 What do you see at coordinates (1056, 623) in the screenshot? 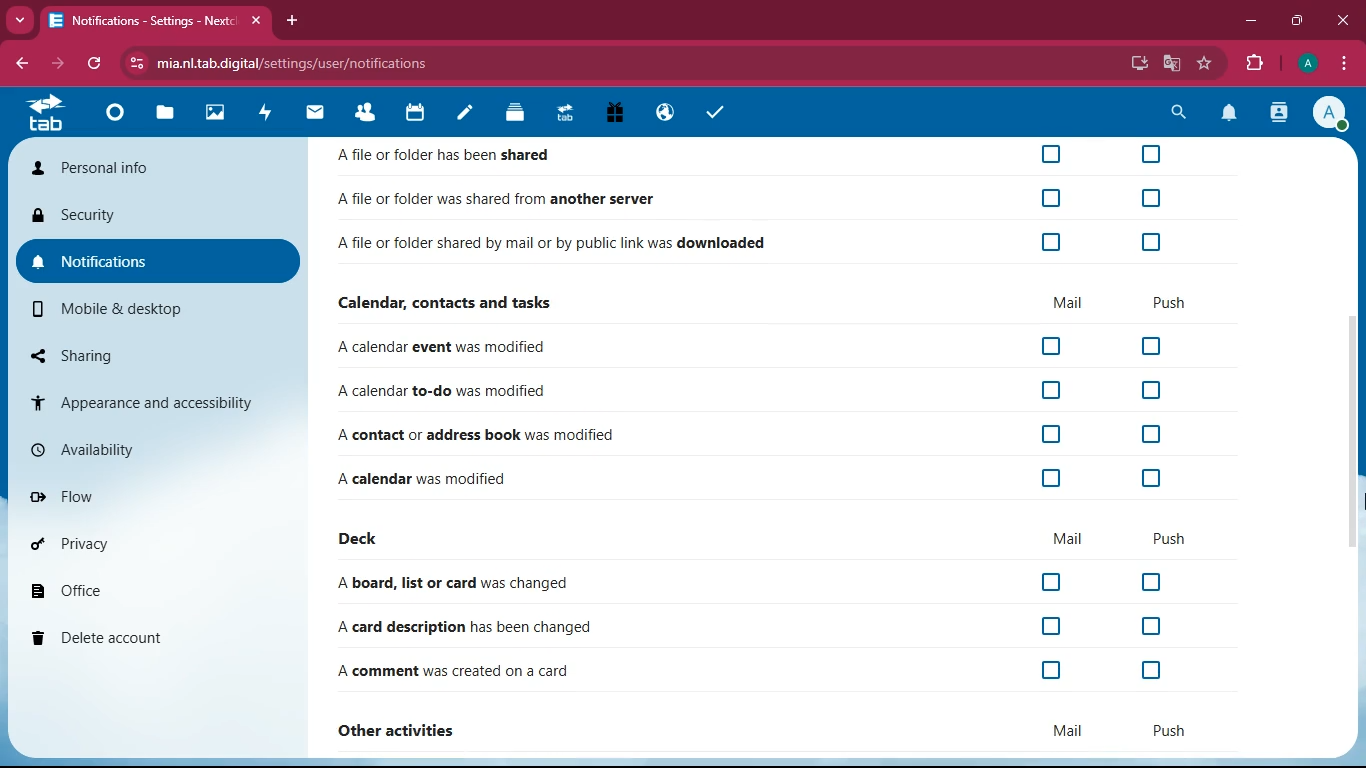
I see `off` at bounding box center [1056, 623].